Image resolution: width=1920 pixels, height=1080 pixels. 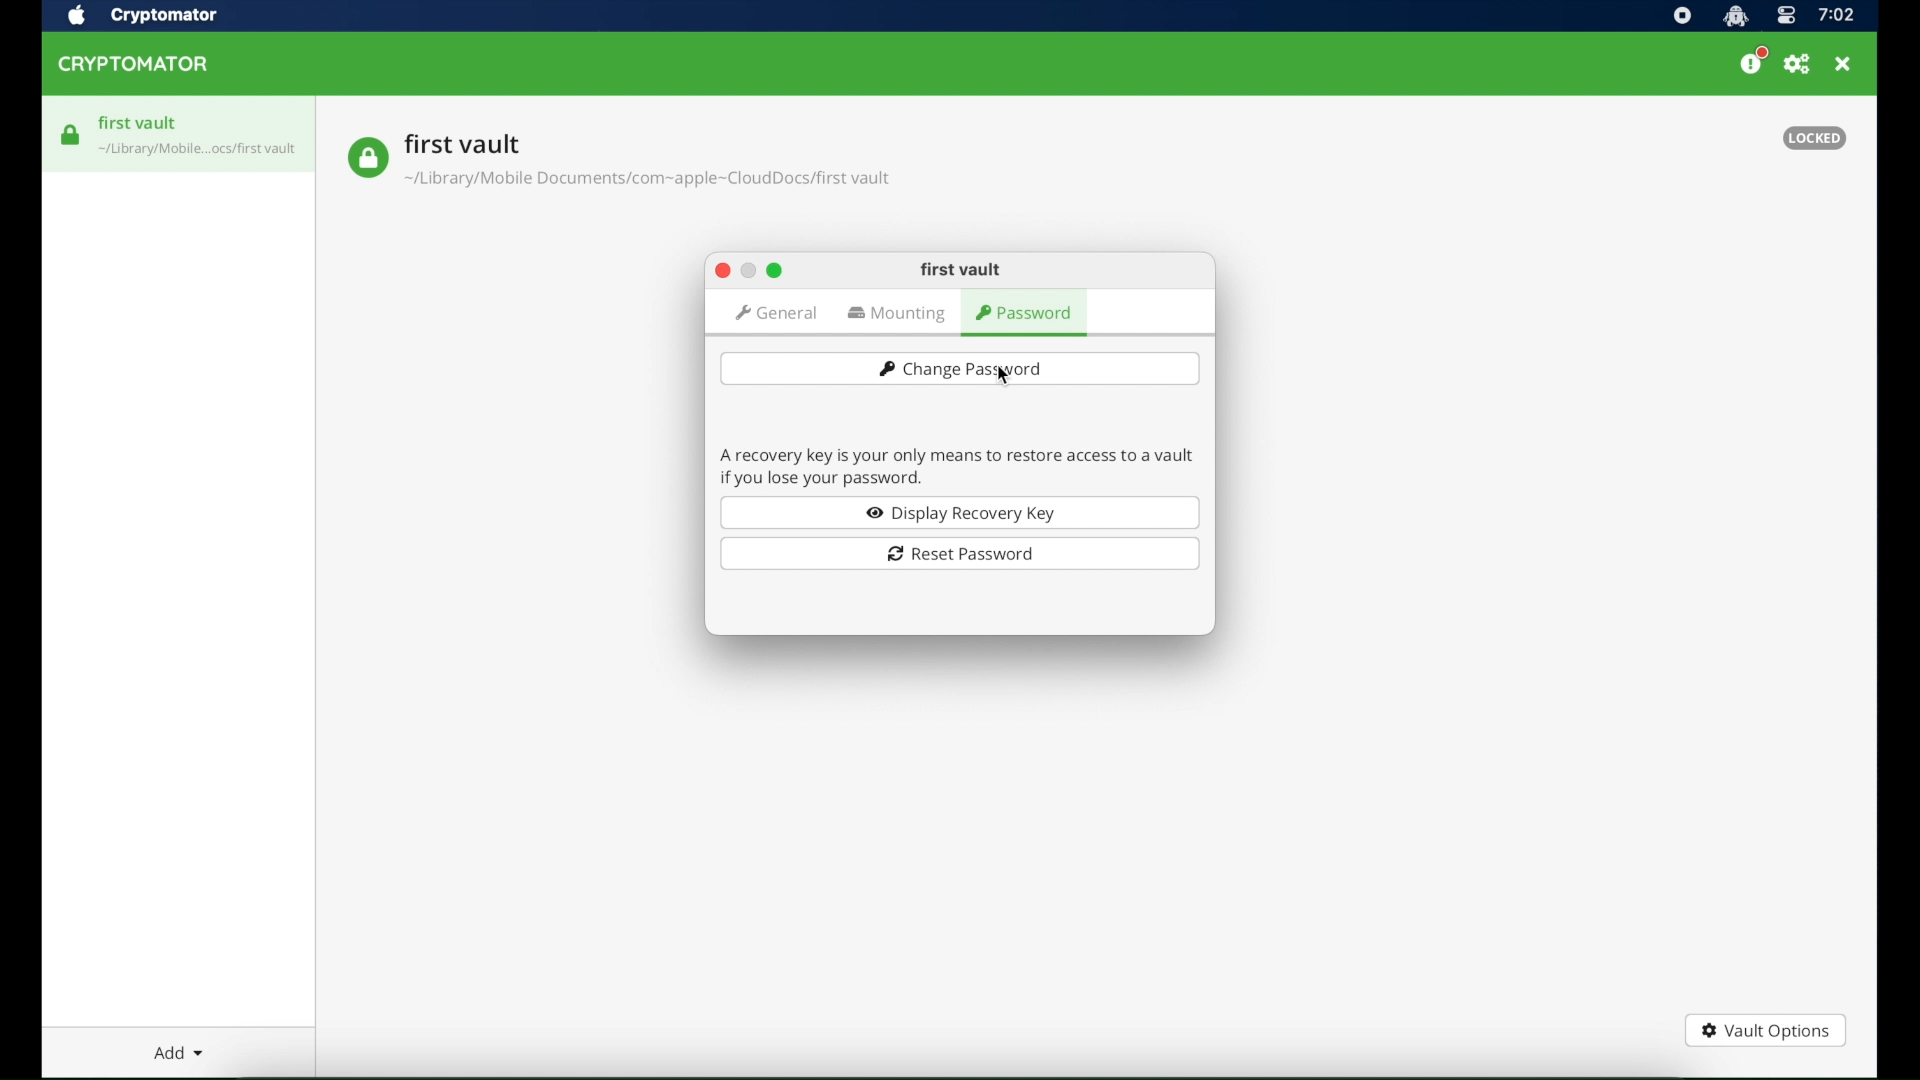 I want to click on crytptomator, so click(x=163, y=17).